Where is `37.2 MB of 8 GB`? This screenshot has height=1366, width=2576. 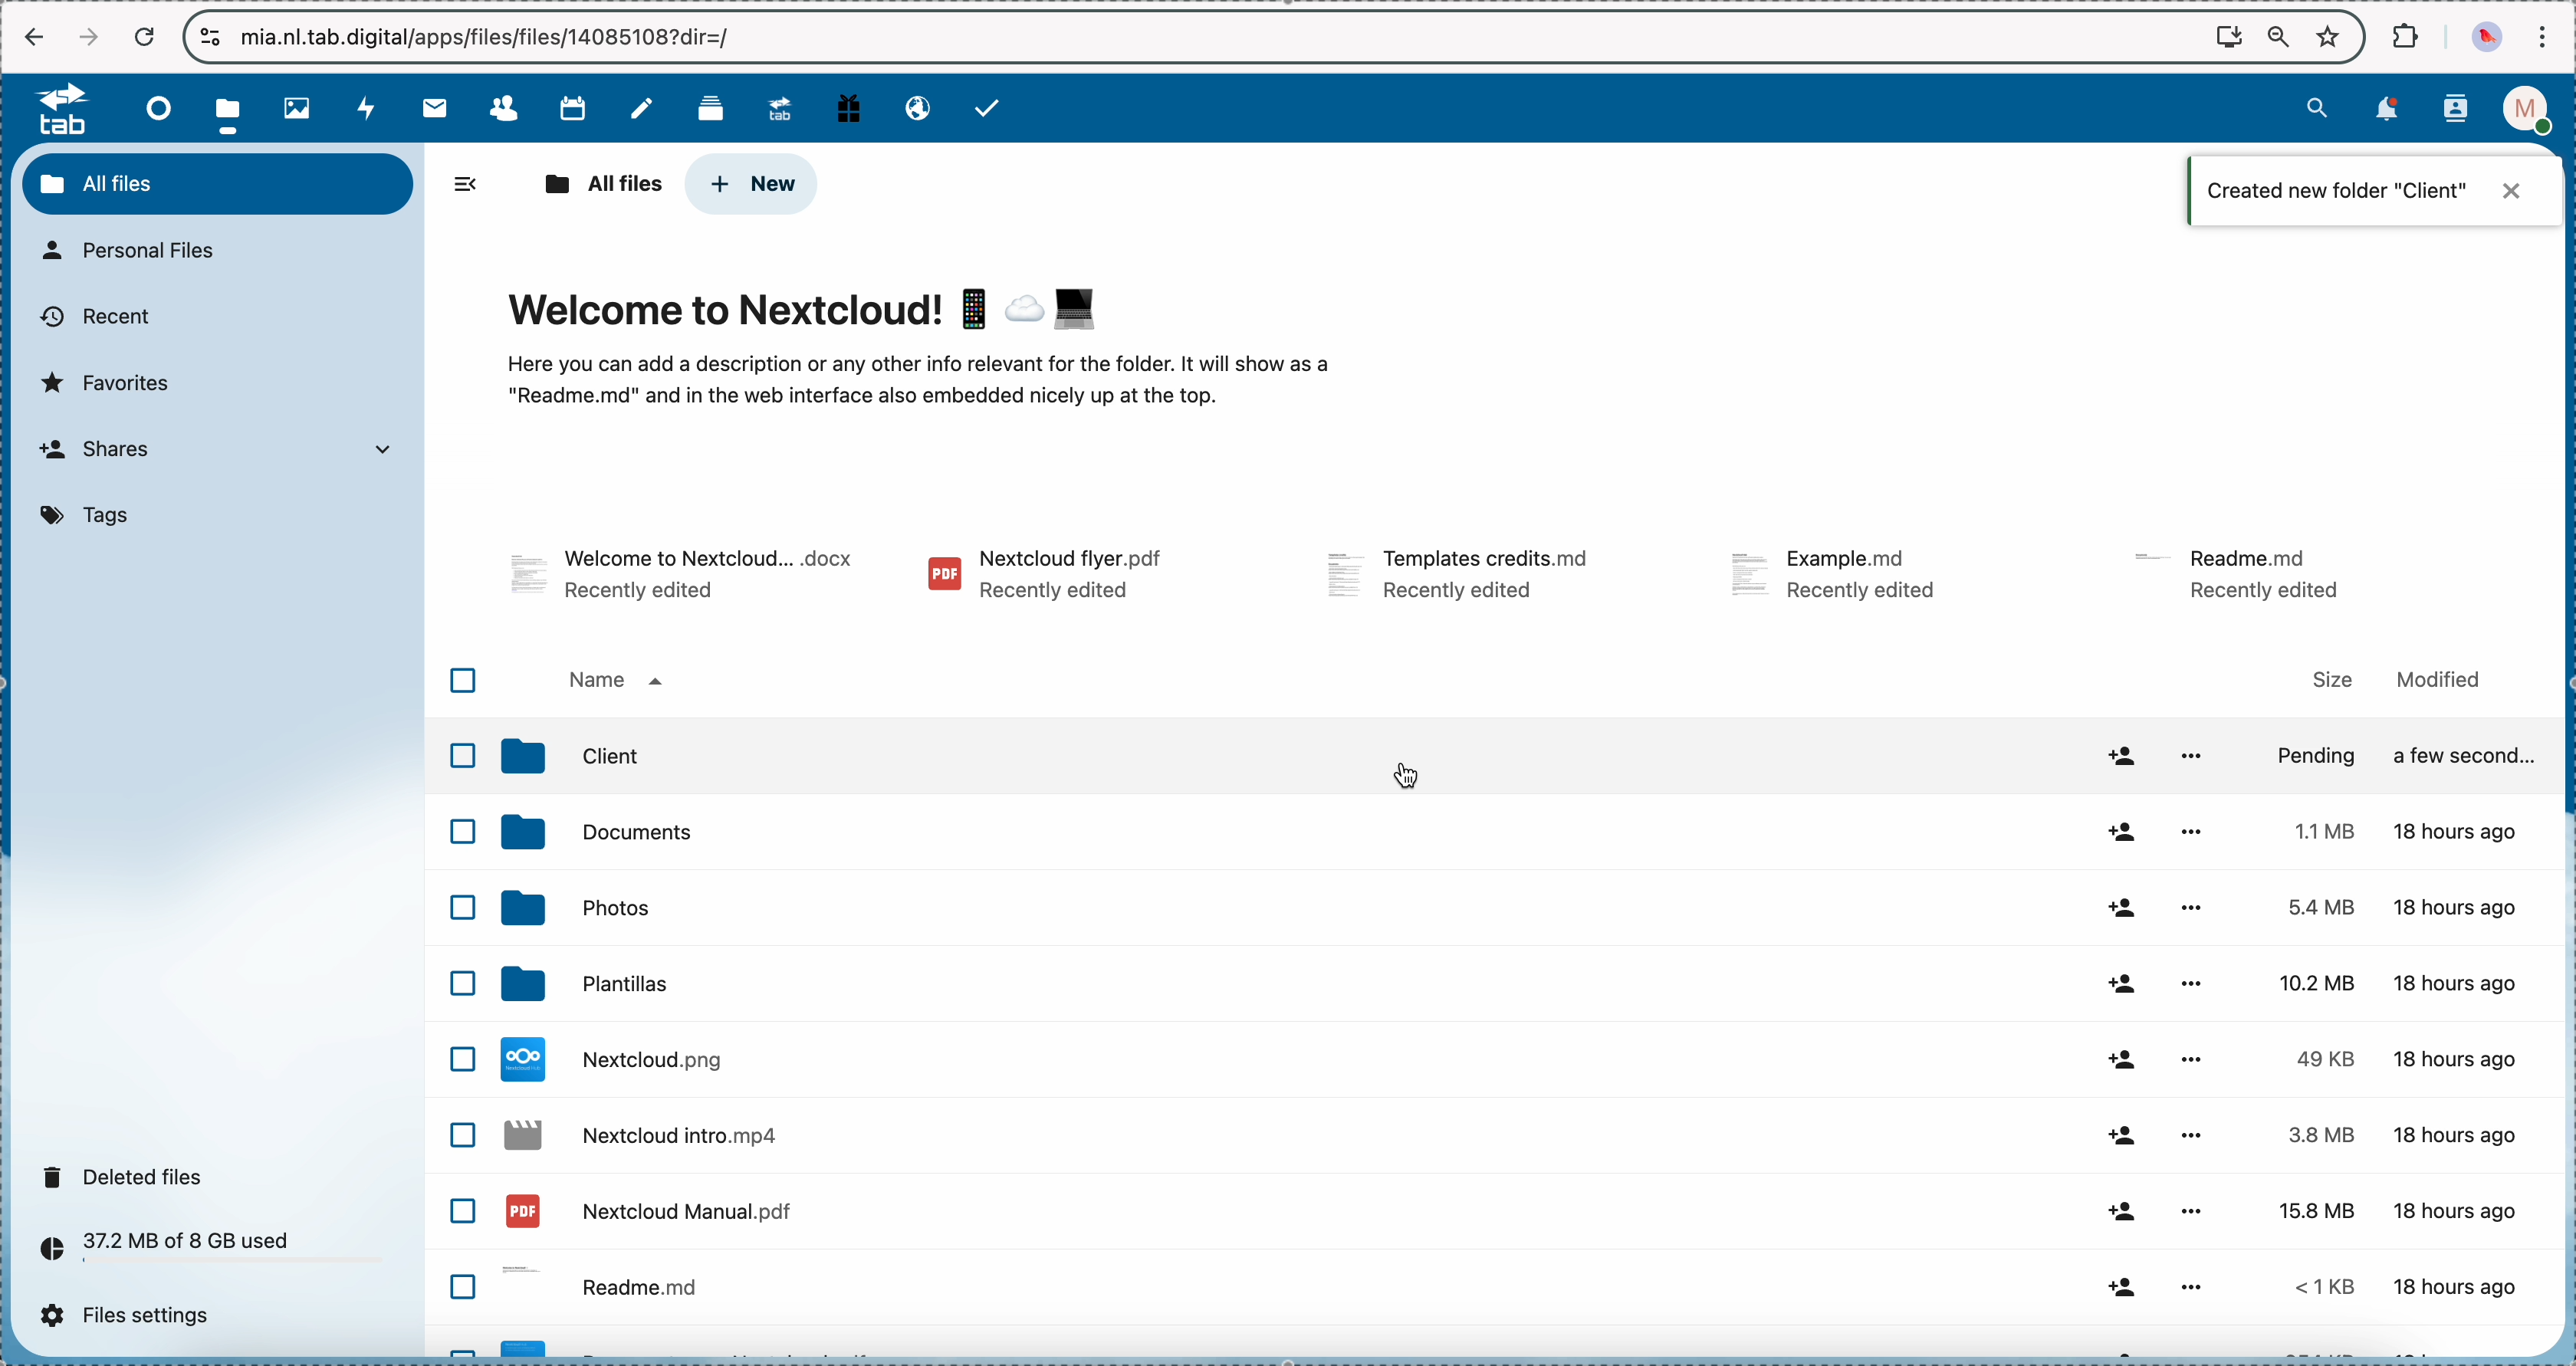 37.2 MB of 8 GB is located at coordinates (158, 1252).